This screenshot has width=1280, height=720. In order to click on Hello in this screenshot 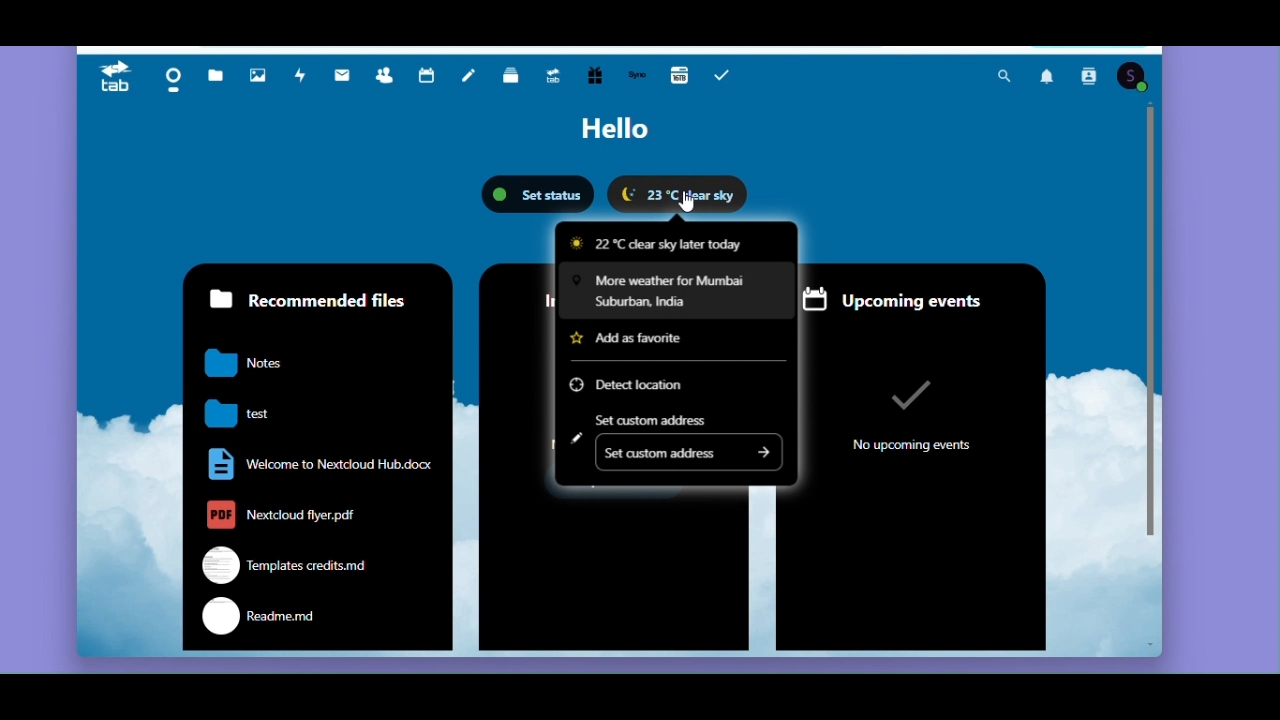, I will do `click(615, 130)`.